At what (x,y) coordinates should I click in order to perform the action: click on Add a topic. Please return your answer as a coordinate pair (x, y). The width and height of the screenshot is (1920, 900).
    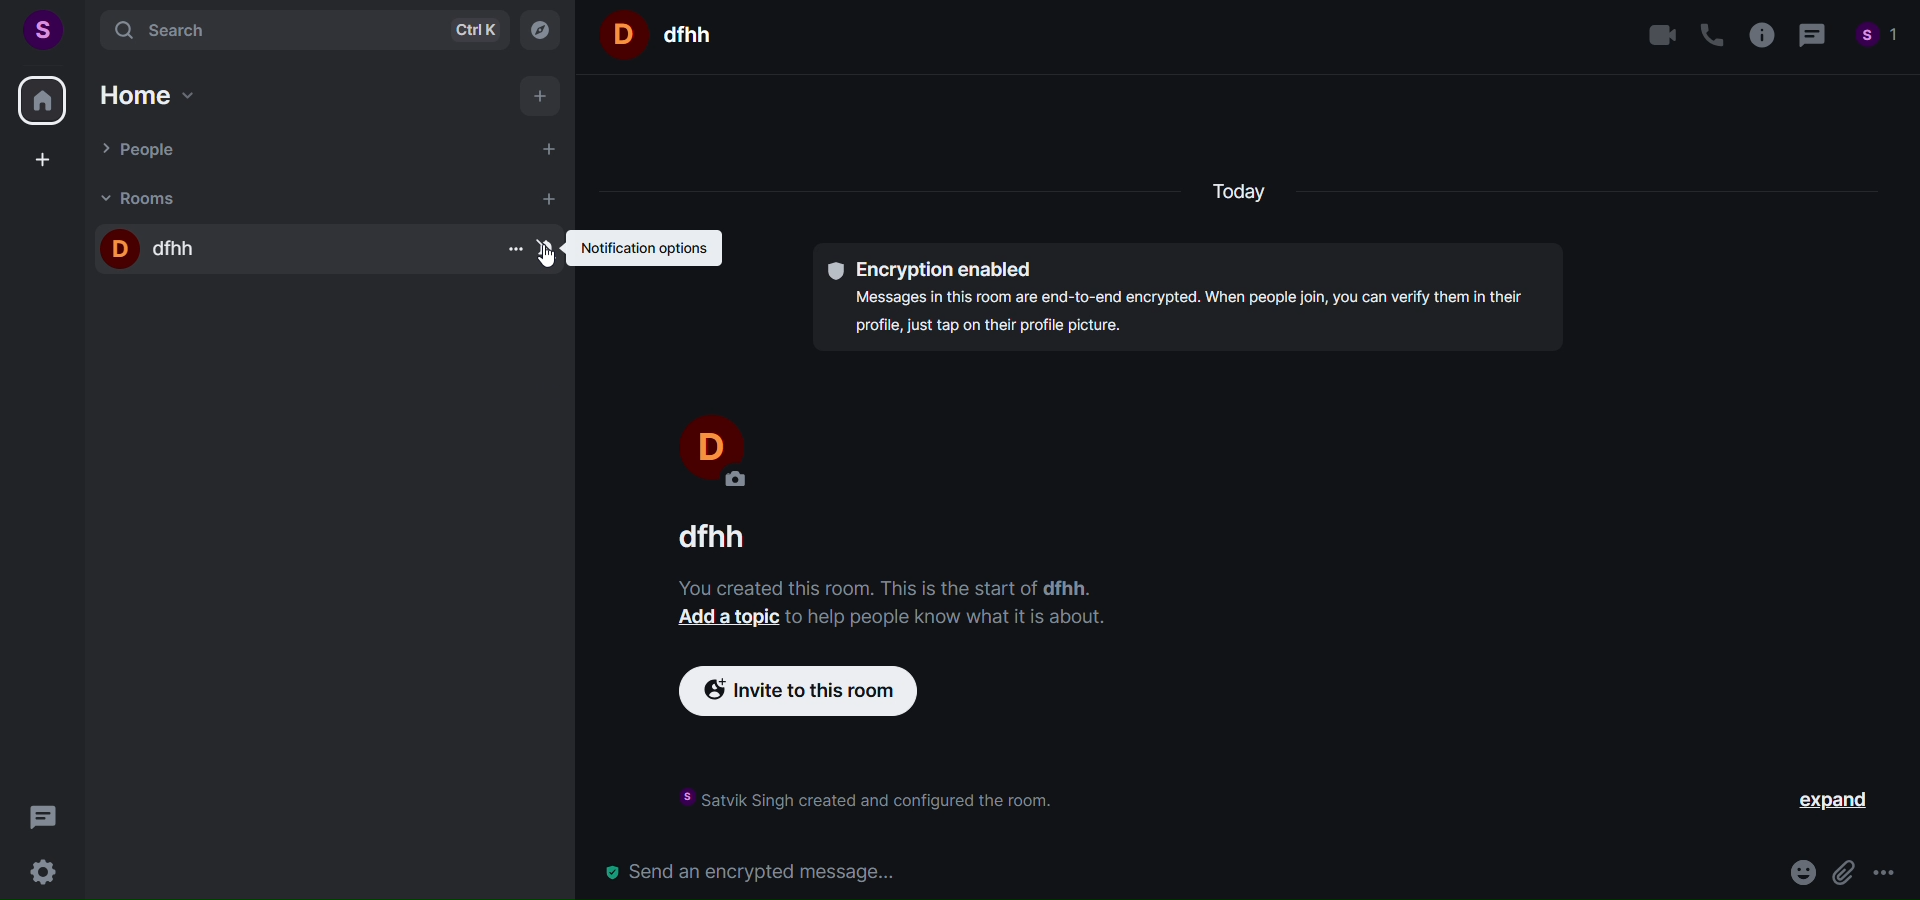
    Looking at the image, I should click on (723, 620).